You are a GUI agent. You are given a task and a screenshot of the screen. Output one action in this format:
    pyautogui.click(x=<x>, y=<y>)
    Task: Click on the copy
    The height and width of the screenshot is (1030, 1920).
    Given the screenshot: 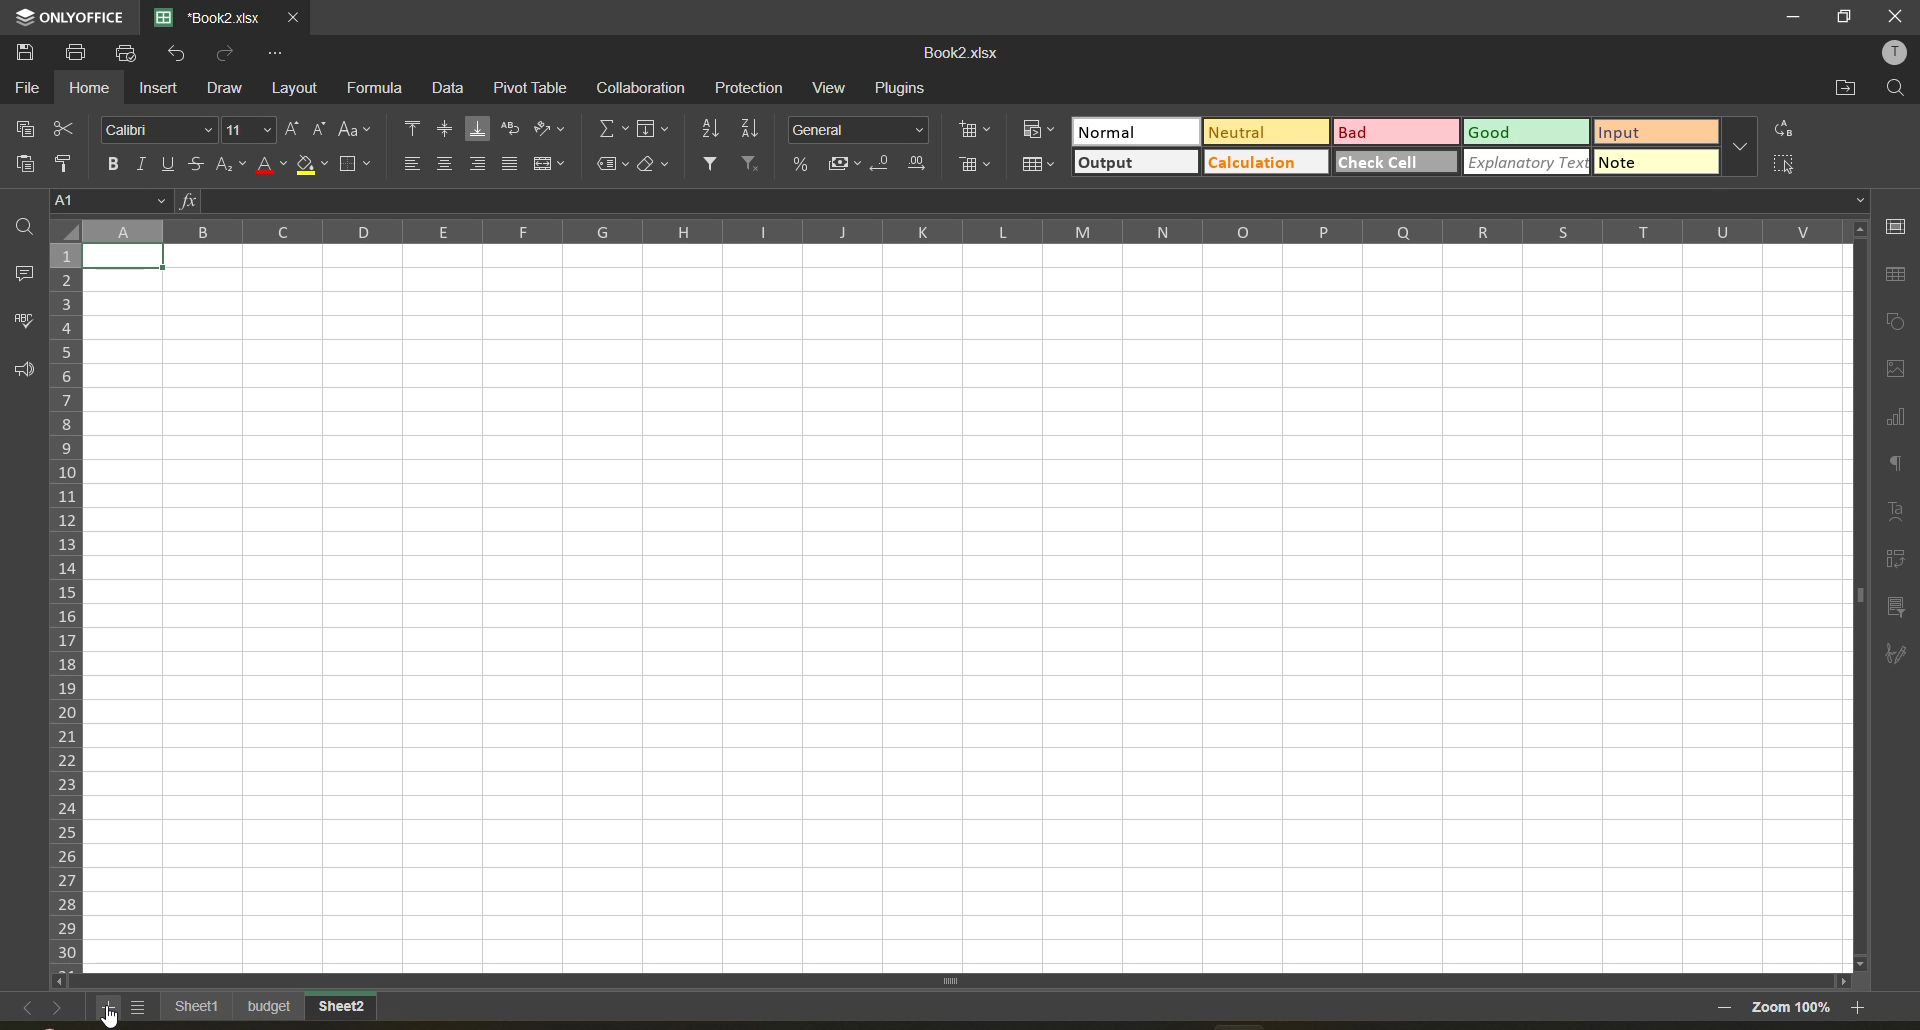 What is the action you would take?
    pyautogui.click(x=22, y=131)
    